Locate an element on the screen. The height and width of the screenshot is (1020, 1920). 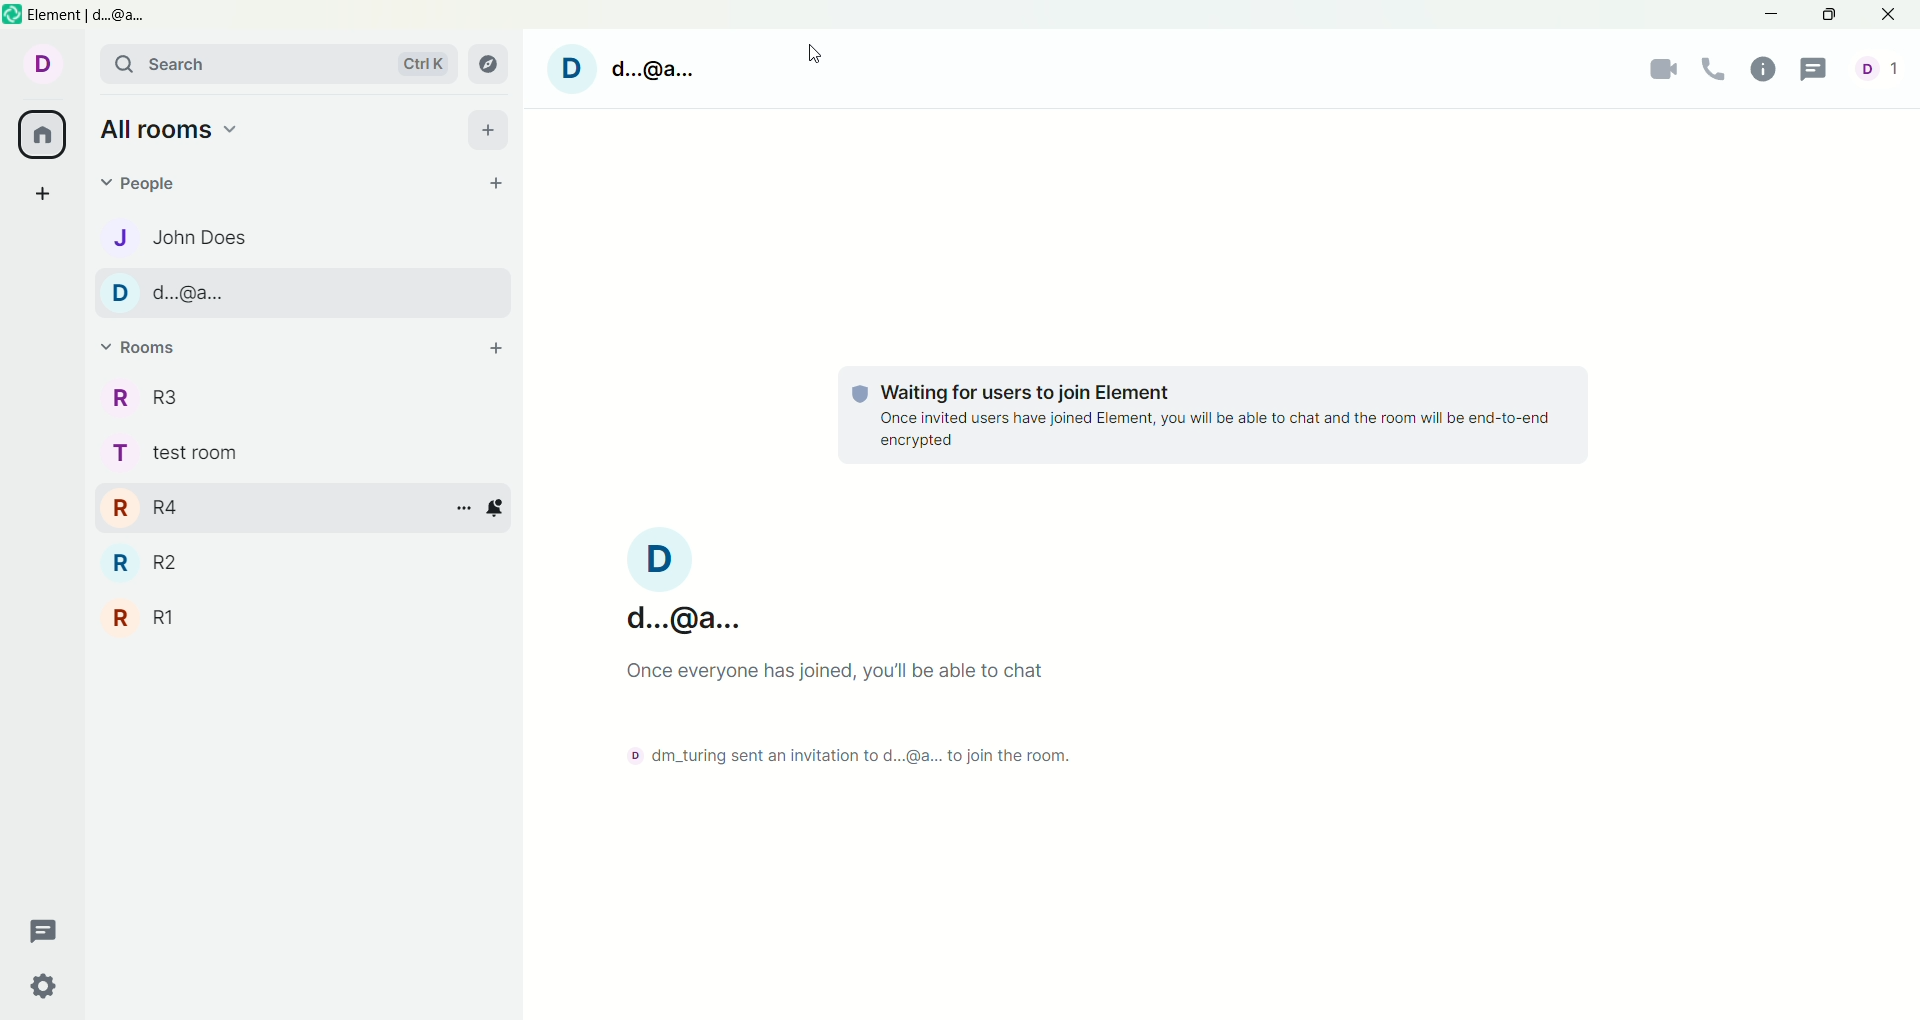
thread is located at coordinates (44, 930).